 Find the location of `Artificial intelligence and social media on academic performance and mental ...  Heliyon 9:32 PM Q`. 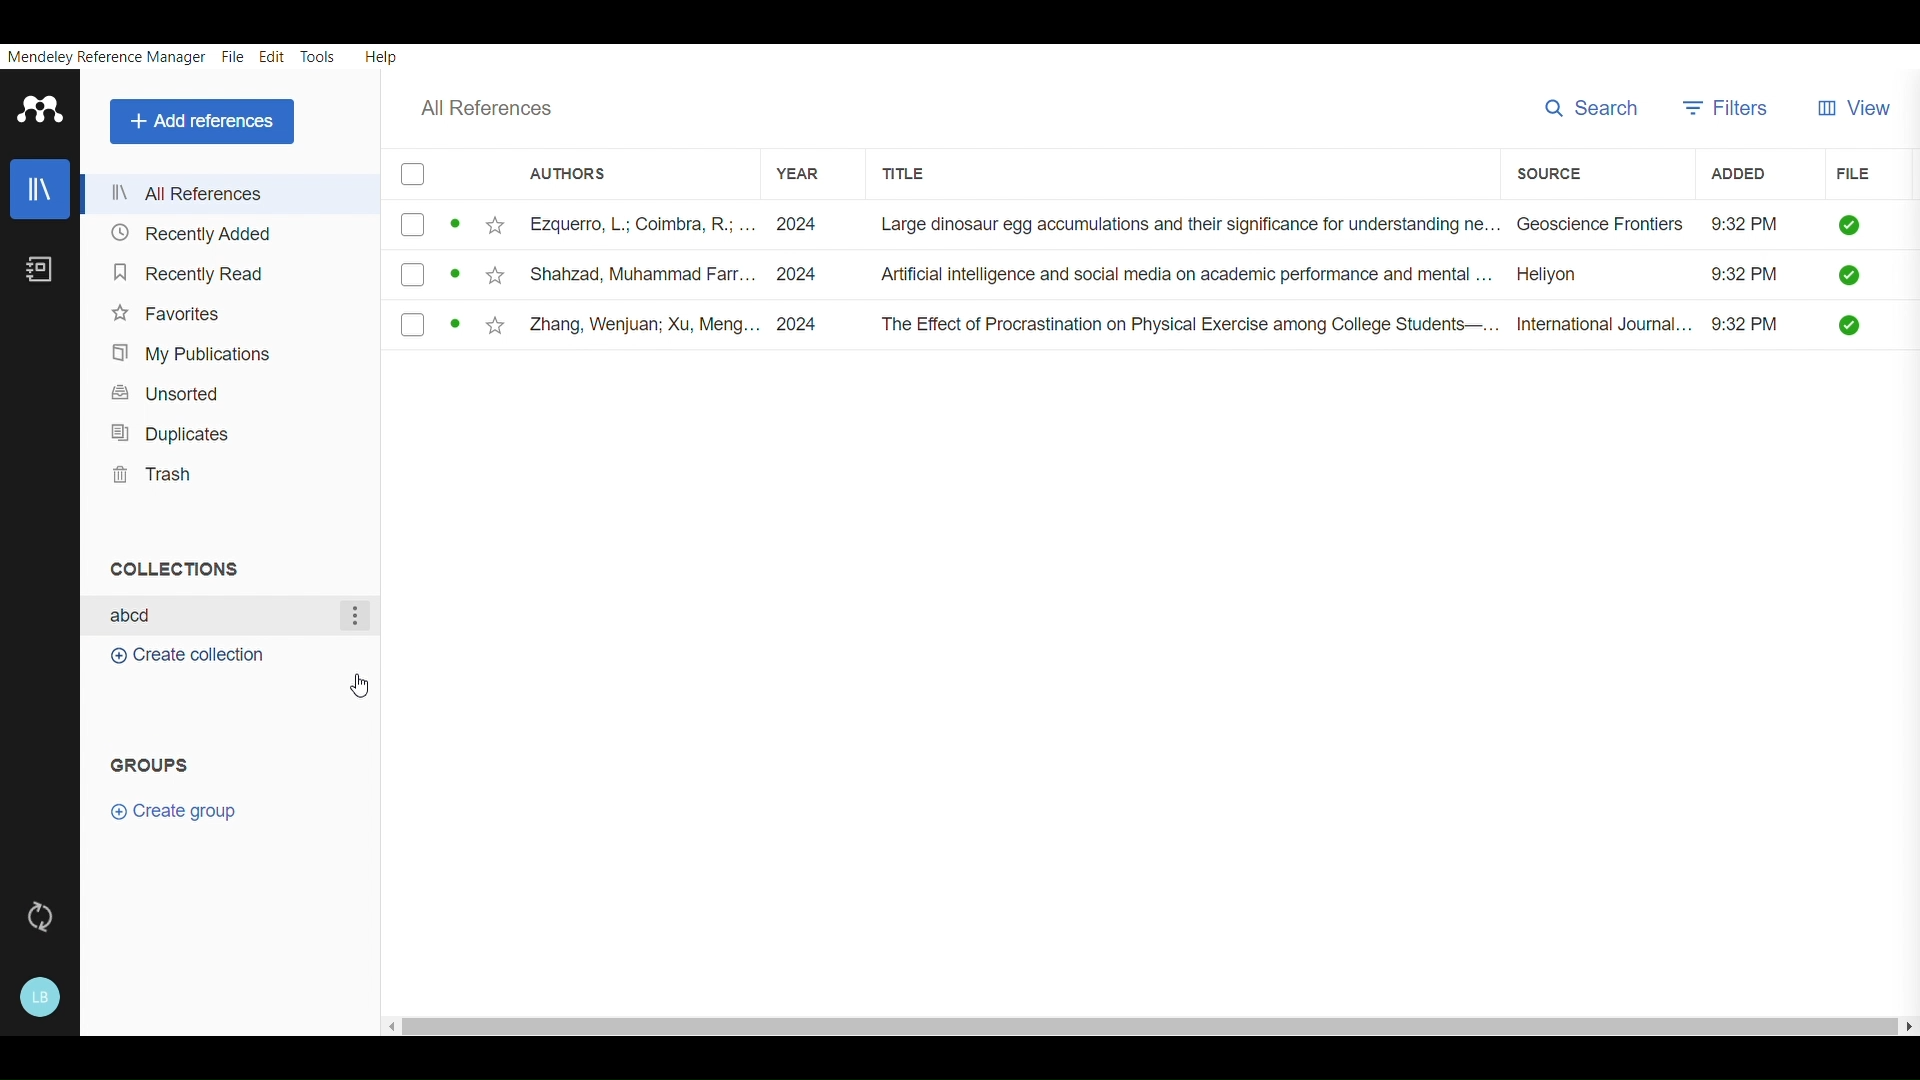

Artificial intelligence and social media on academic performance and mental ...  Heliyon 9:32 PM Q is located at coordinates (1364, 278).